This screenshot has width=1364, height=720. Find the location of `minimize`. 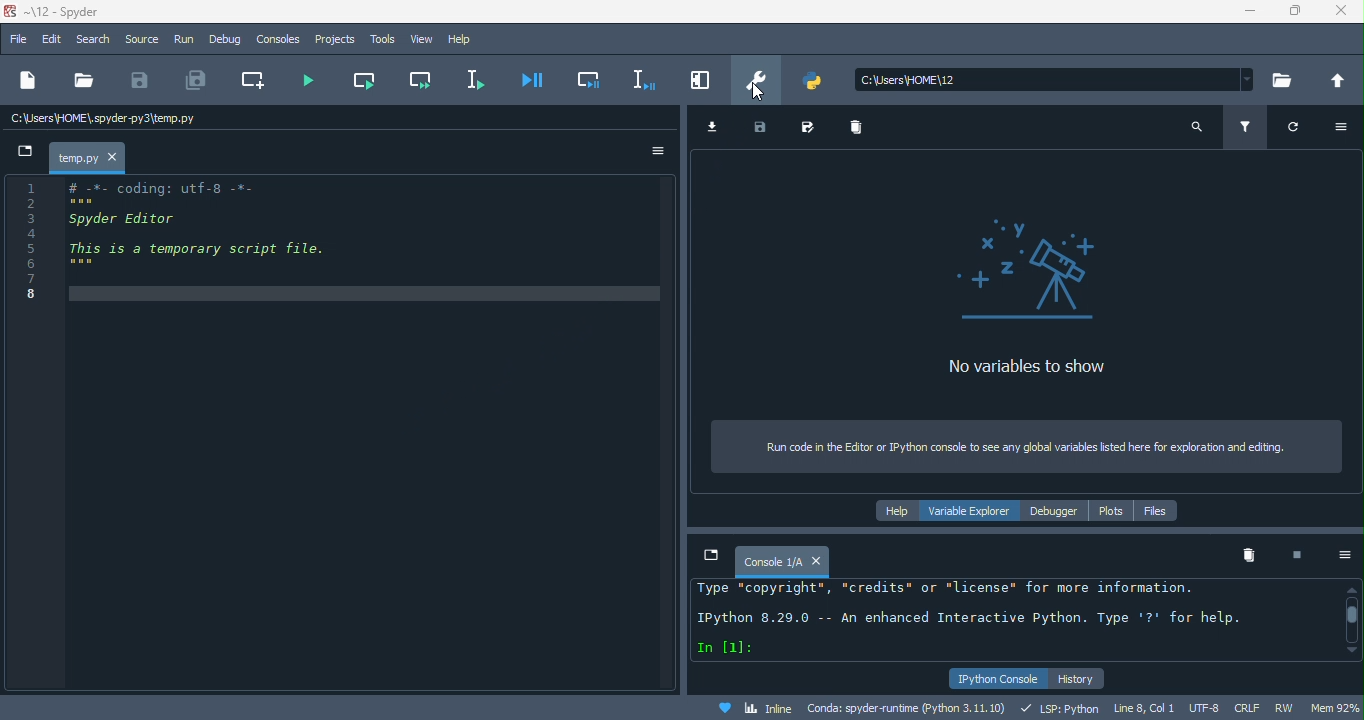

minimize is located at coordinates (1243, 13).